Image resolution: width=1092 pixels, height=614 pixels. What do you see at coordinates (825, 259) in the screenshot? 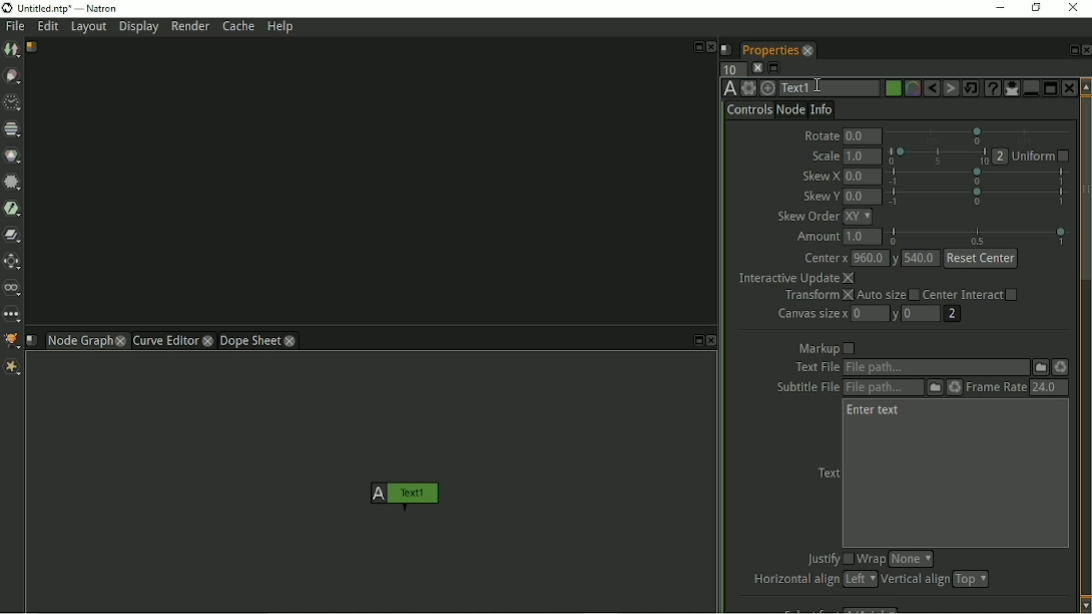
I see `Center` at bounding box center [825, 259].